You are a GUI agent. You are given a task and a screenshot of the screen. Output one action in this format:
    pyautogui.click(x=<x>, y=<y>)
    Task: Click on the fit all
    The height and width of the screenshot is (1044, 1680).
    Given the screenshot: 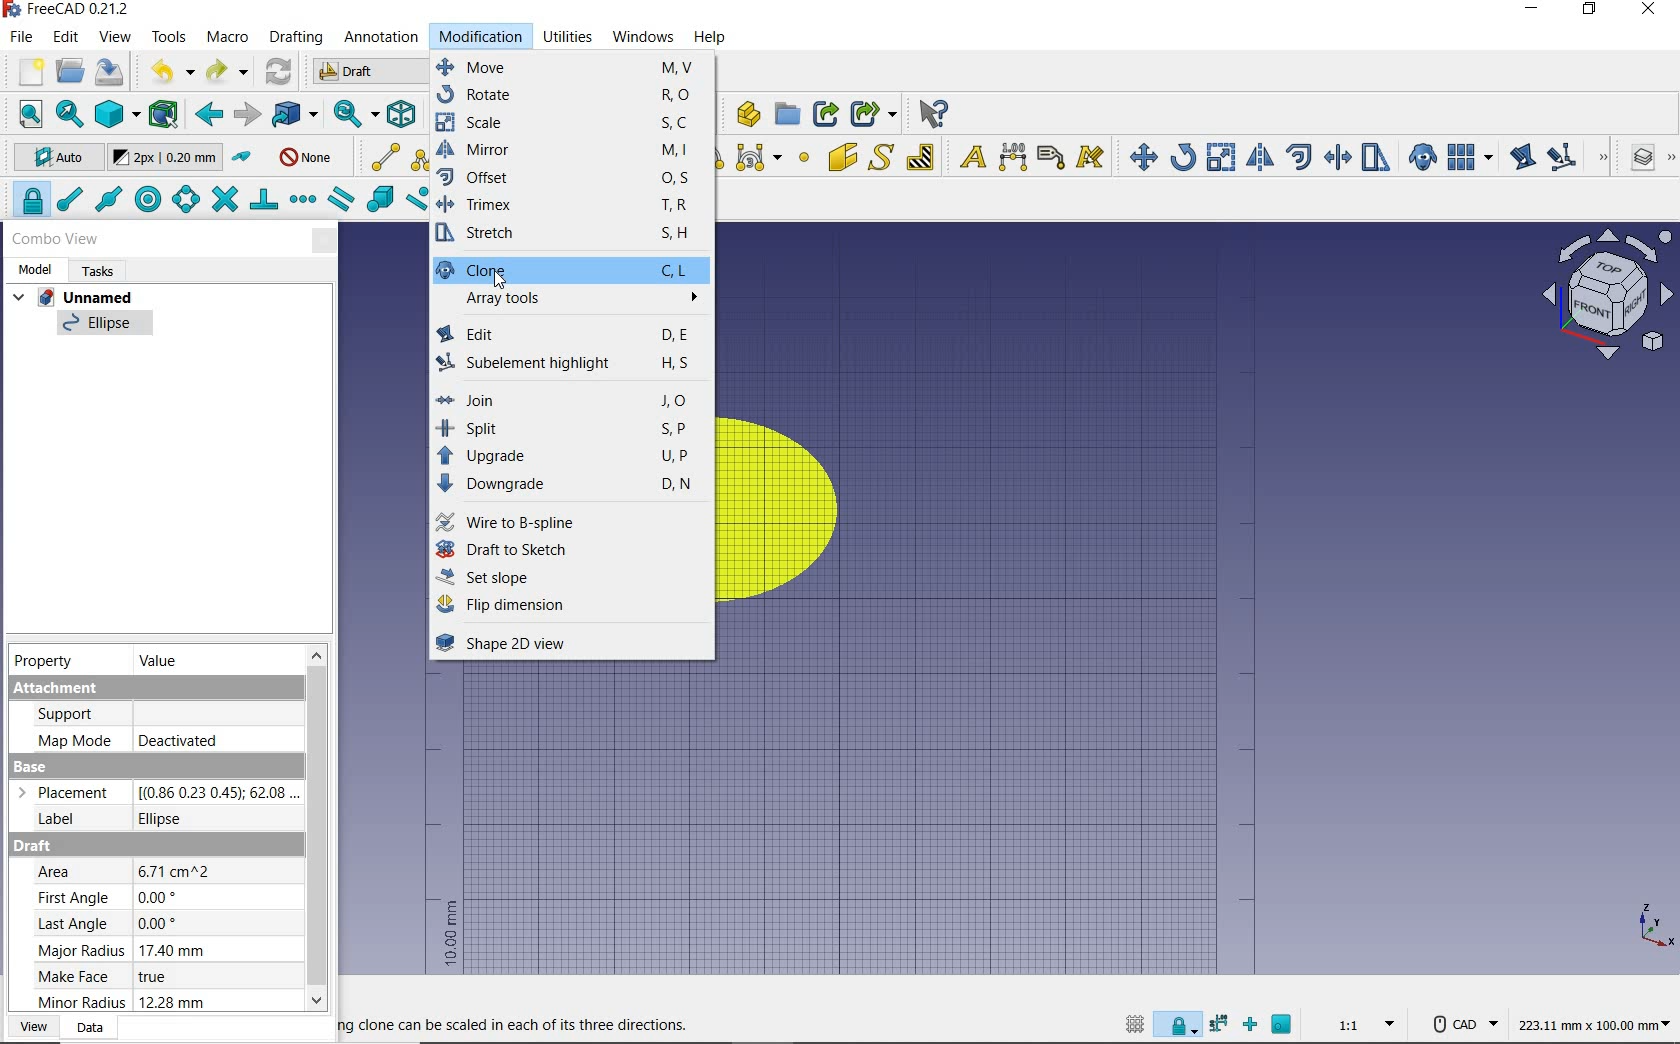 What is the action you would take?
    pyautogui.click(x=23, y=113)
    